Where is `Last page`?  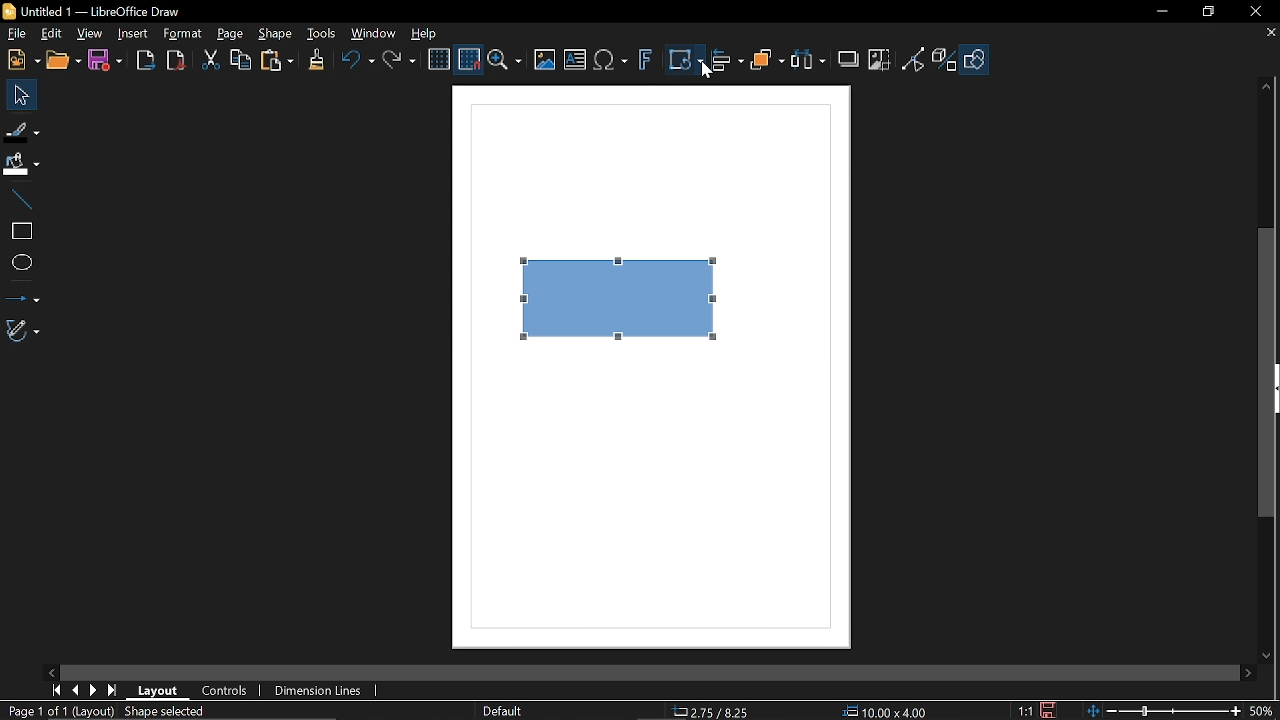 Last page is located at coordinates (112, 691).